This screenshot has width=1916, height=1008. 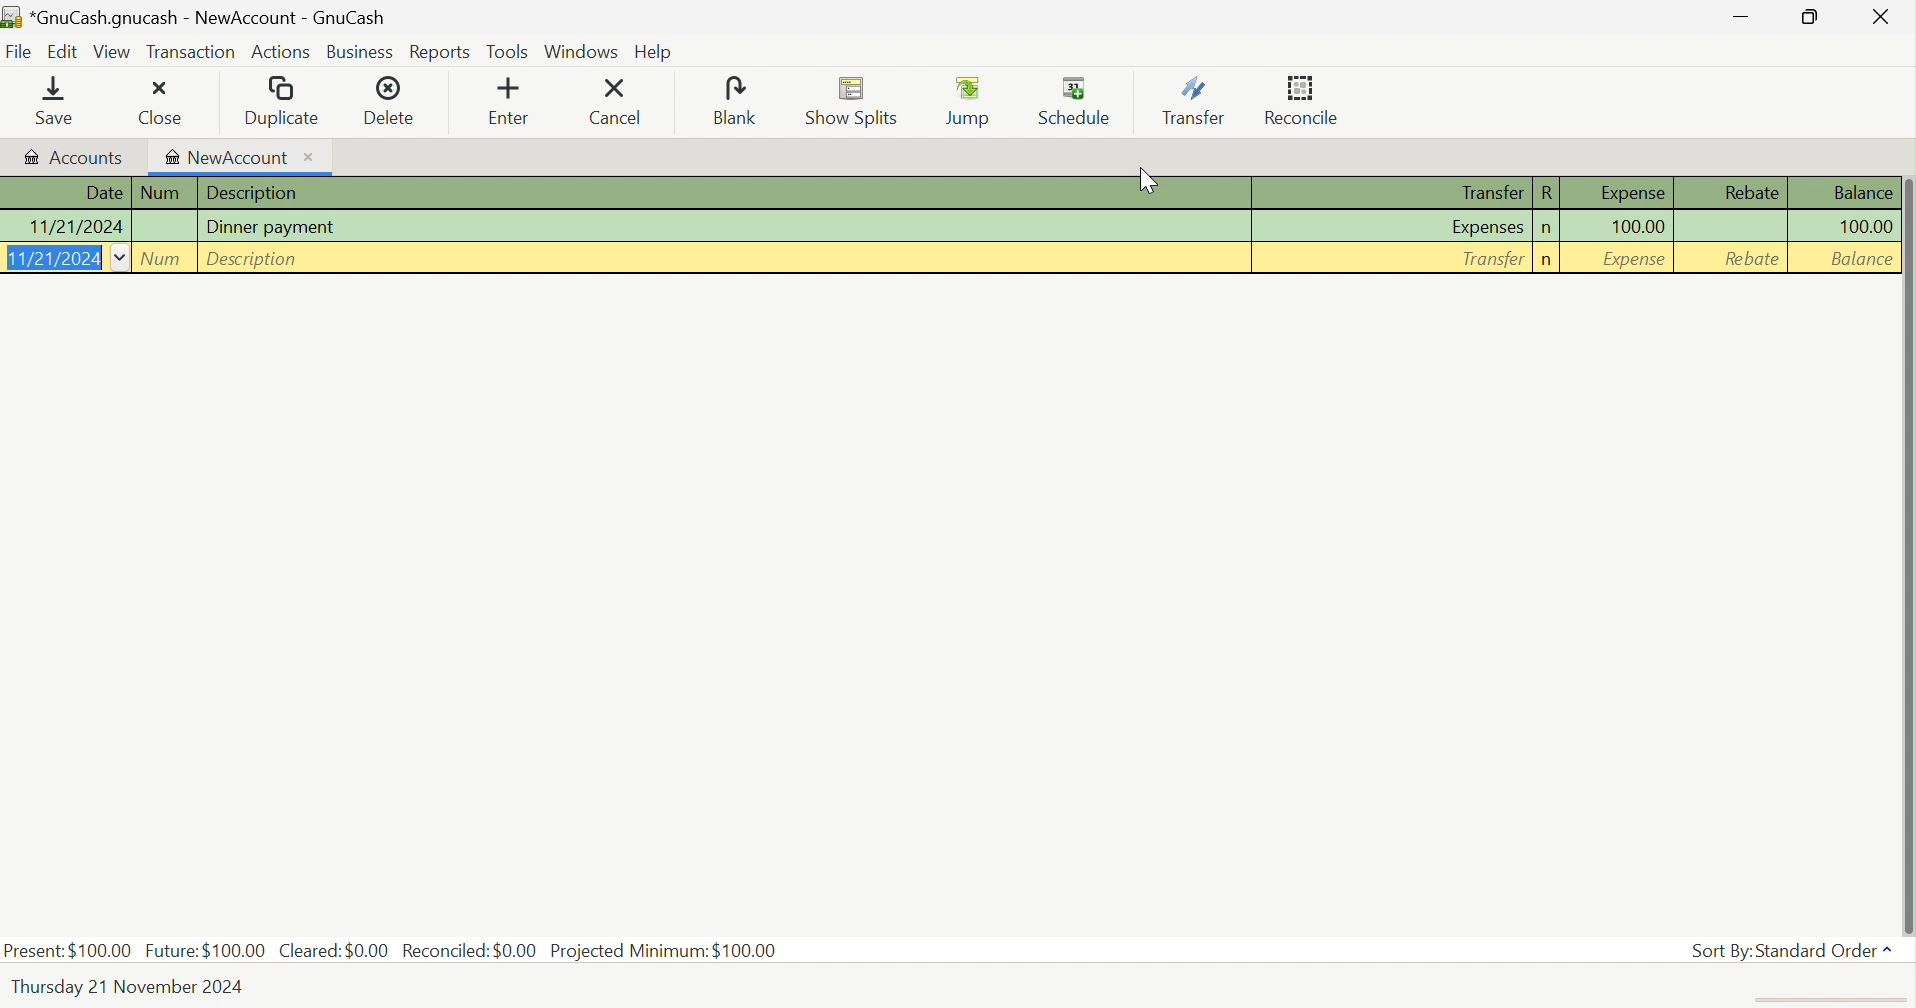 I want to click on 100.00, so click(x=1864, y=225).